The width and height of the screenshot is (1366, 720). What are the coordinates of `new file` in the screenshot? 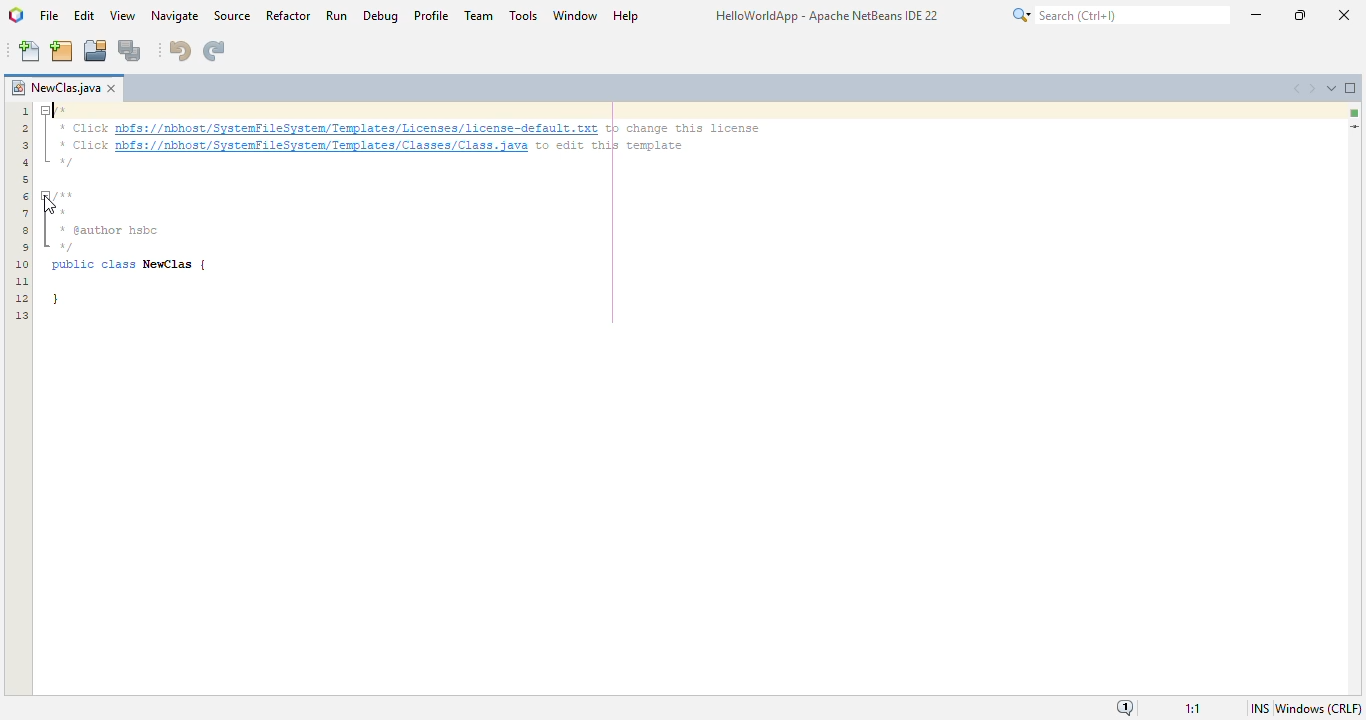 It's located at (29, 51).